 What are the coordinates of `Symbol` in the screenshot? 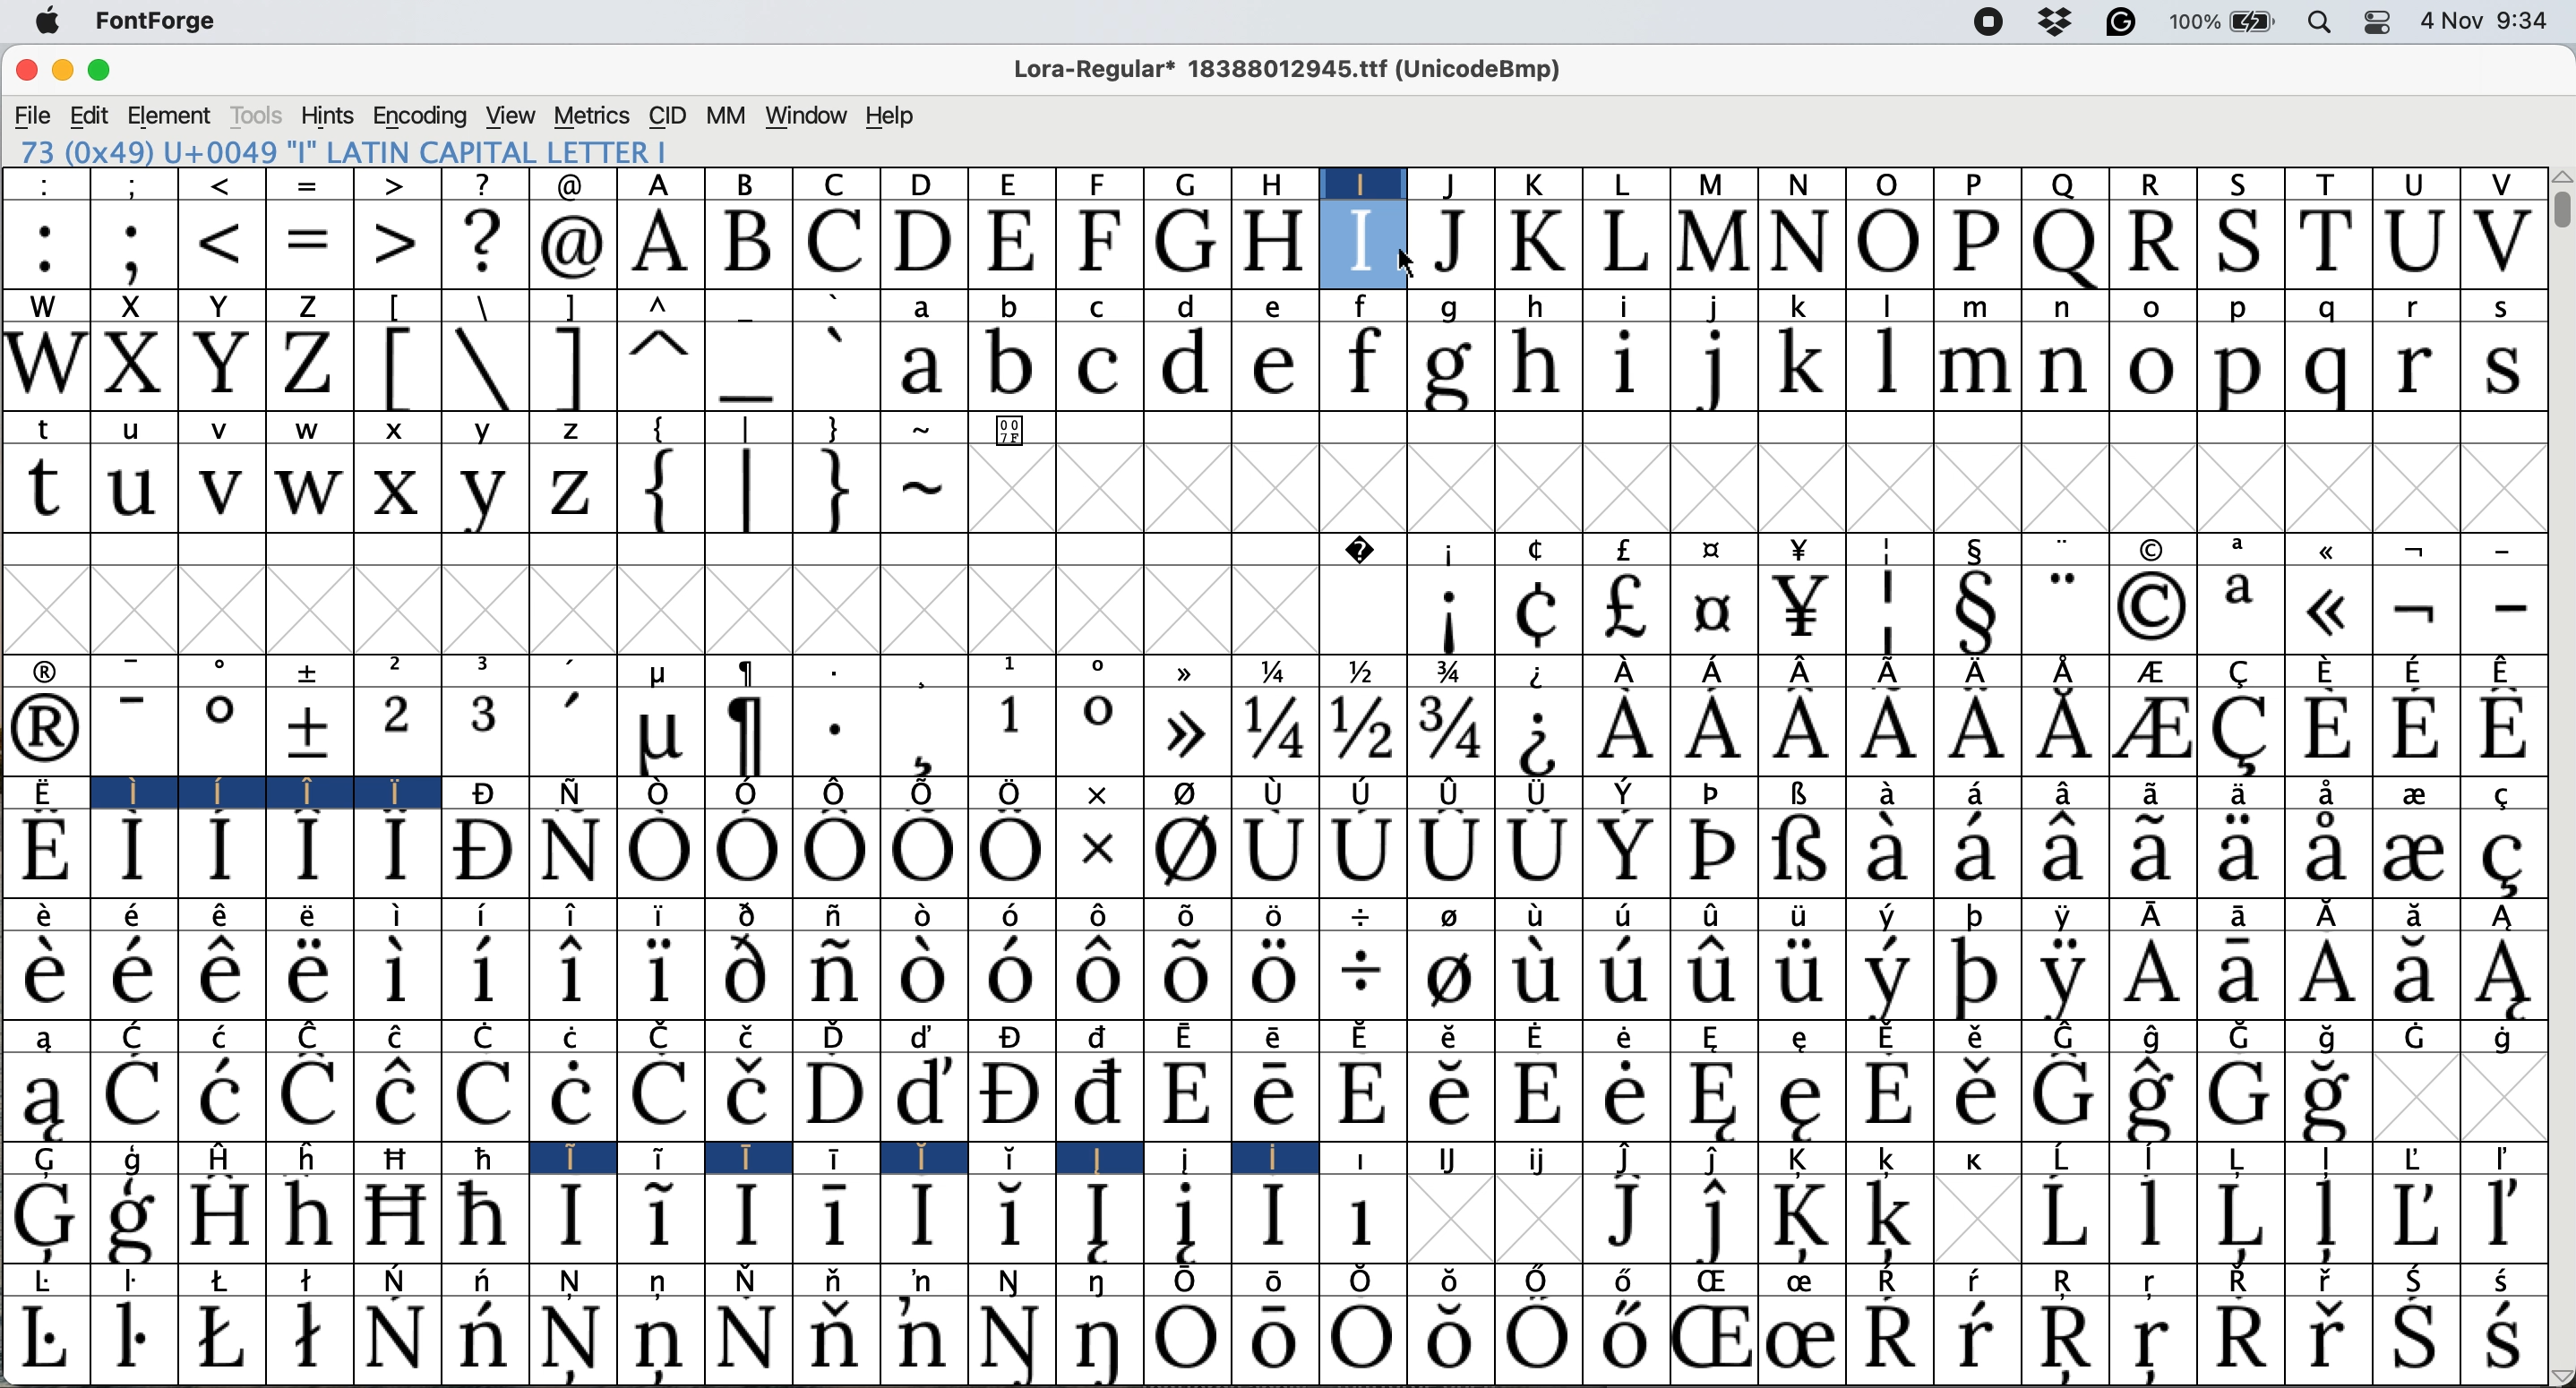 It's located at (1185, 1099).